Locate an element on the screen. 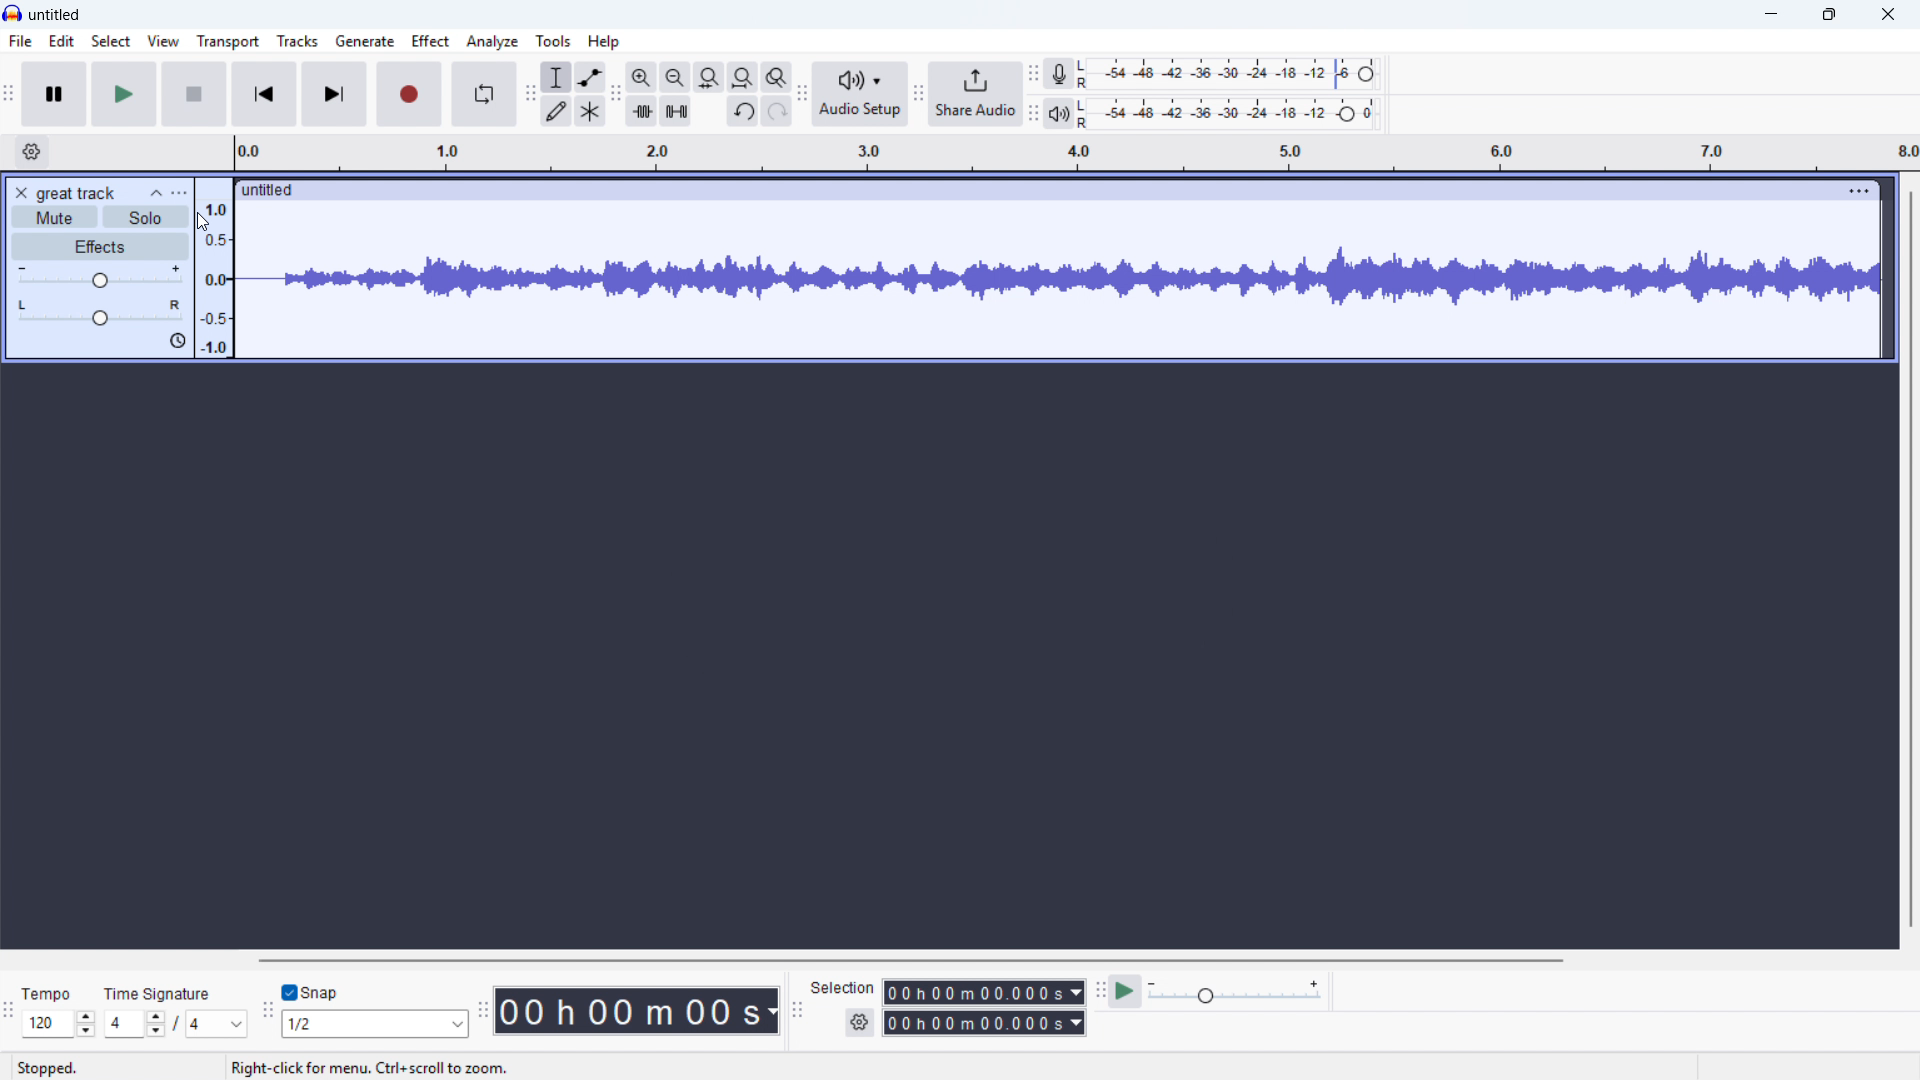 This screenshot has height=1080, width=1920. Selection tool  is located at coordinates (557, 77).